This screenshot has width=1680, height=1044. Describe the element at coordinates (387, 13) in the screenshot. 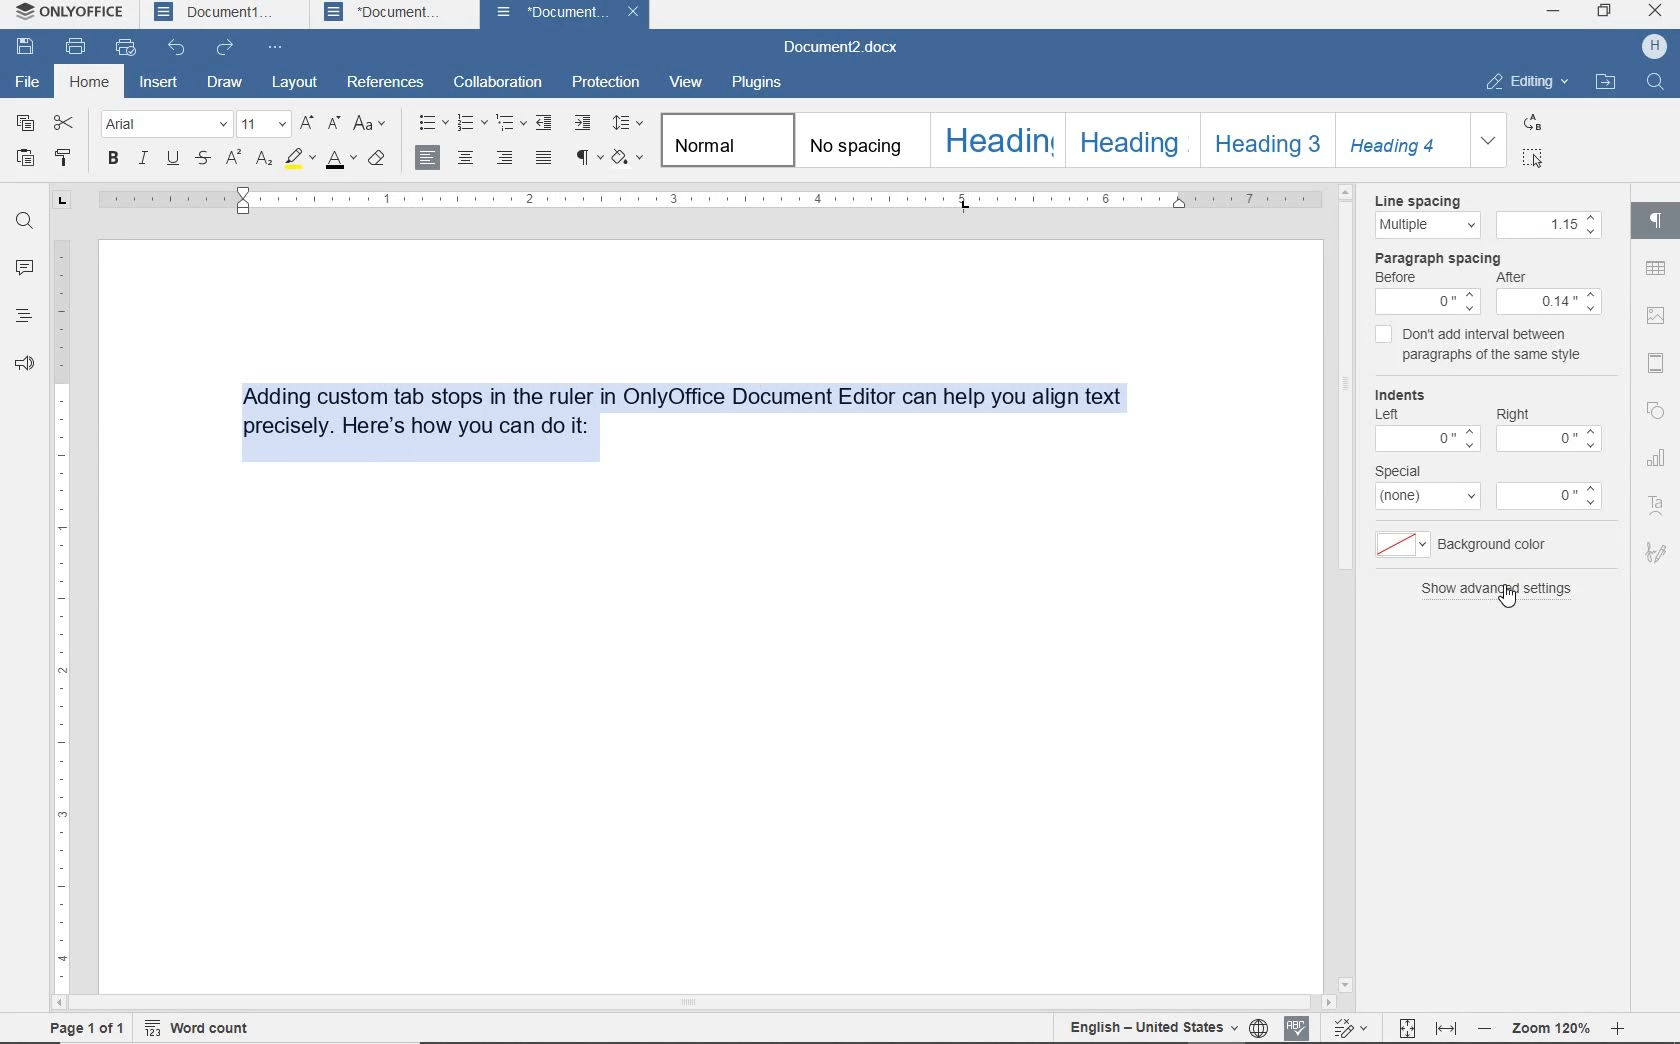

I see `Document tab` at that location.